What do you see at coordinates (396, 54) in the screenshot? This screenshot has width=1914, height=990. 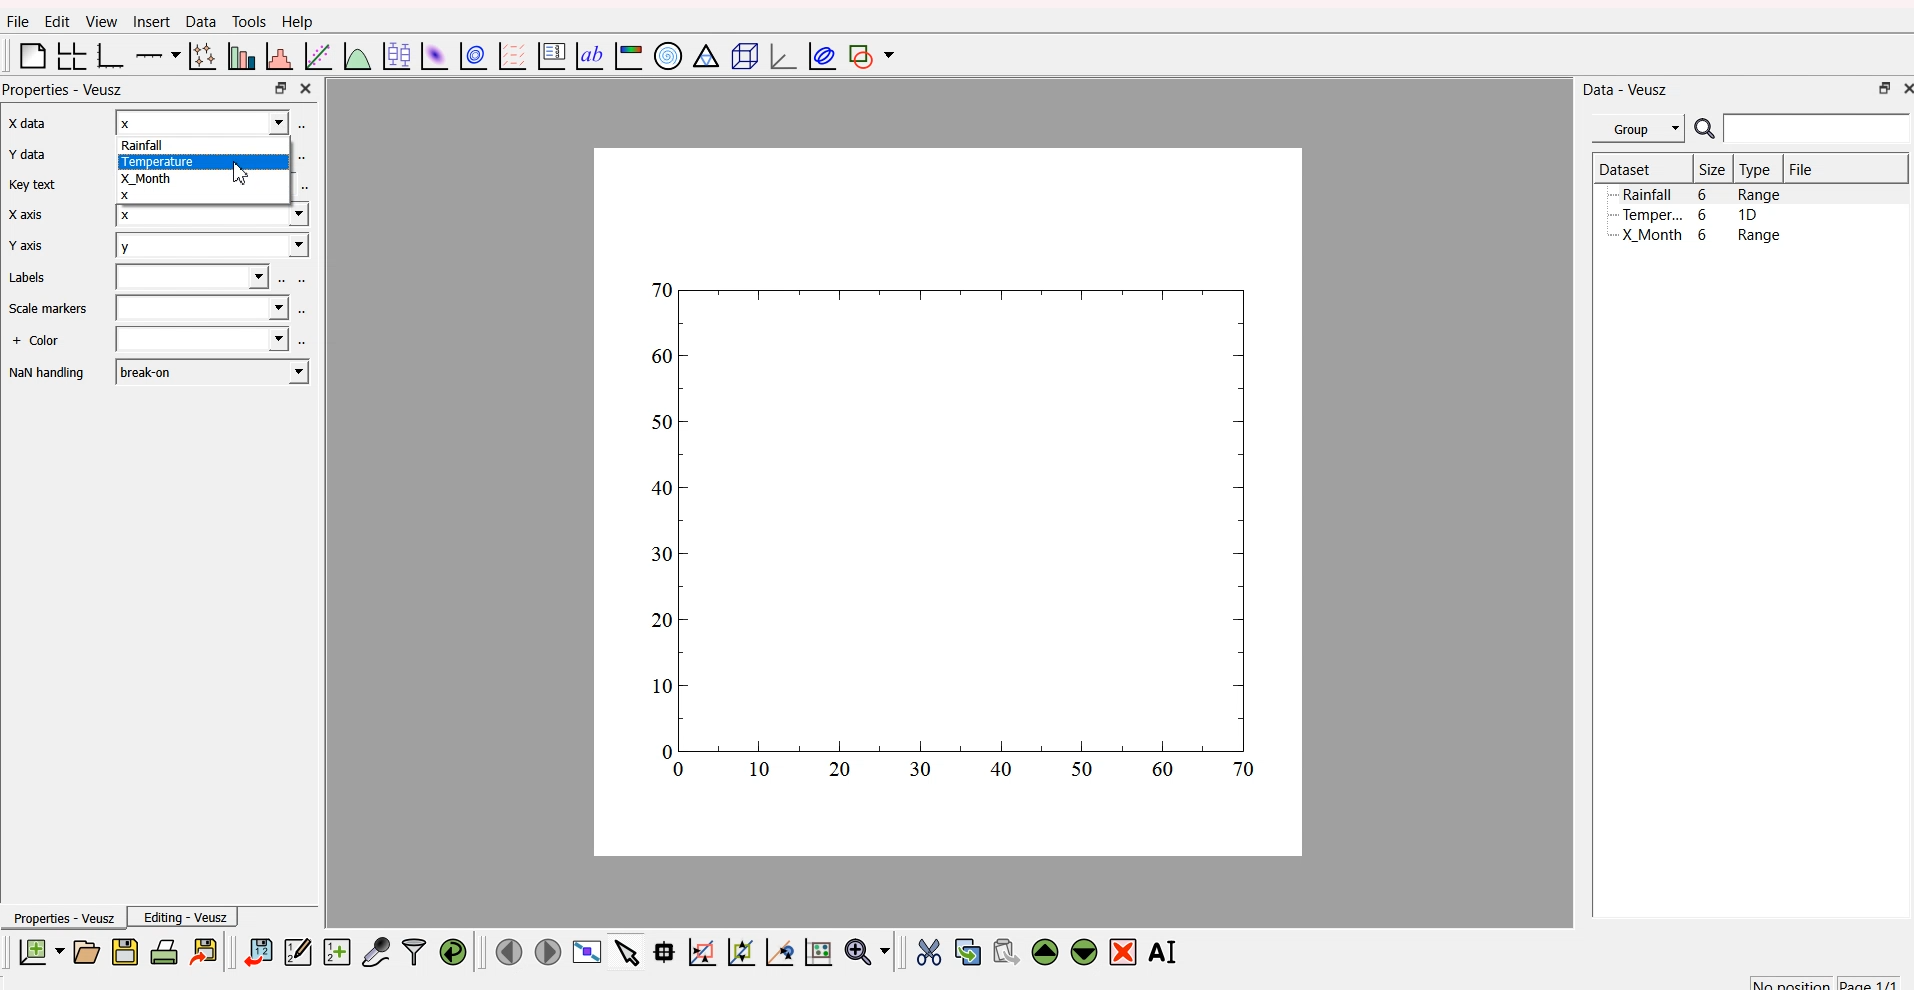 I see `plot box plots` at bounding box center [396, 54].